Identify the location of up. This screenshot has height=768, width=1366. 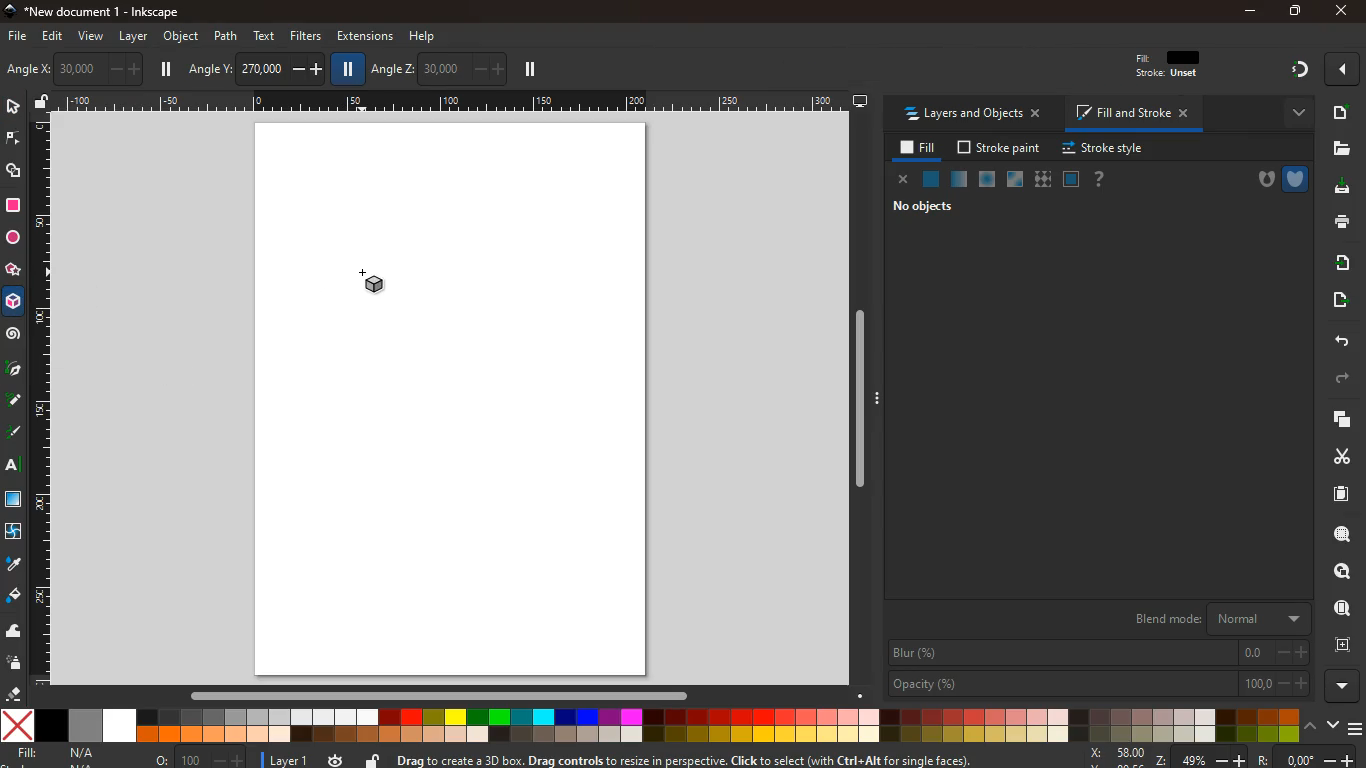
(1311, 727).